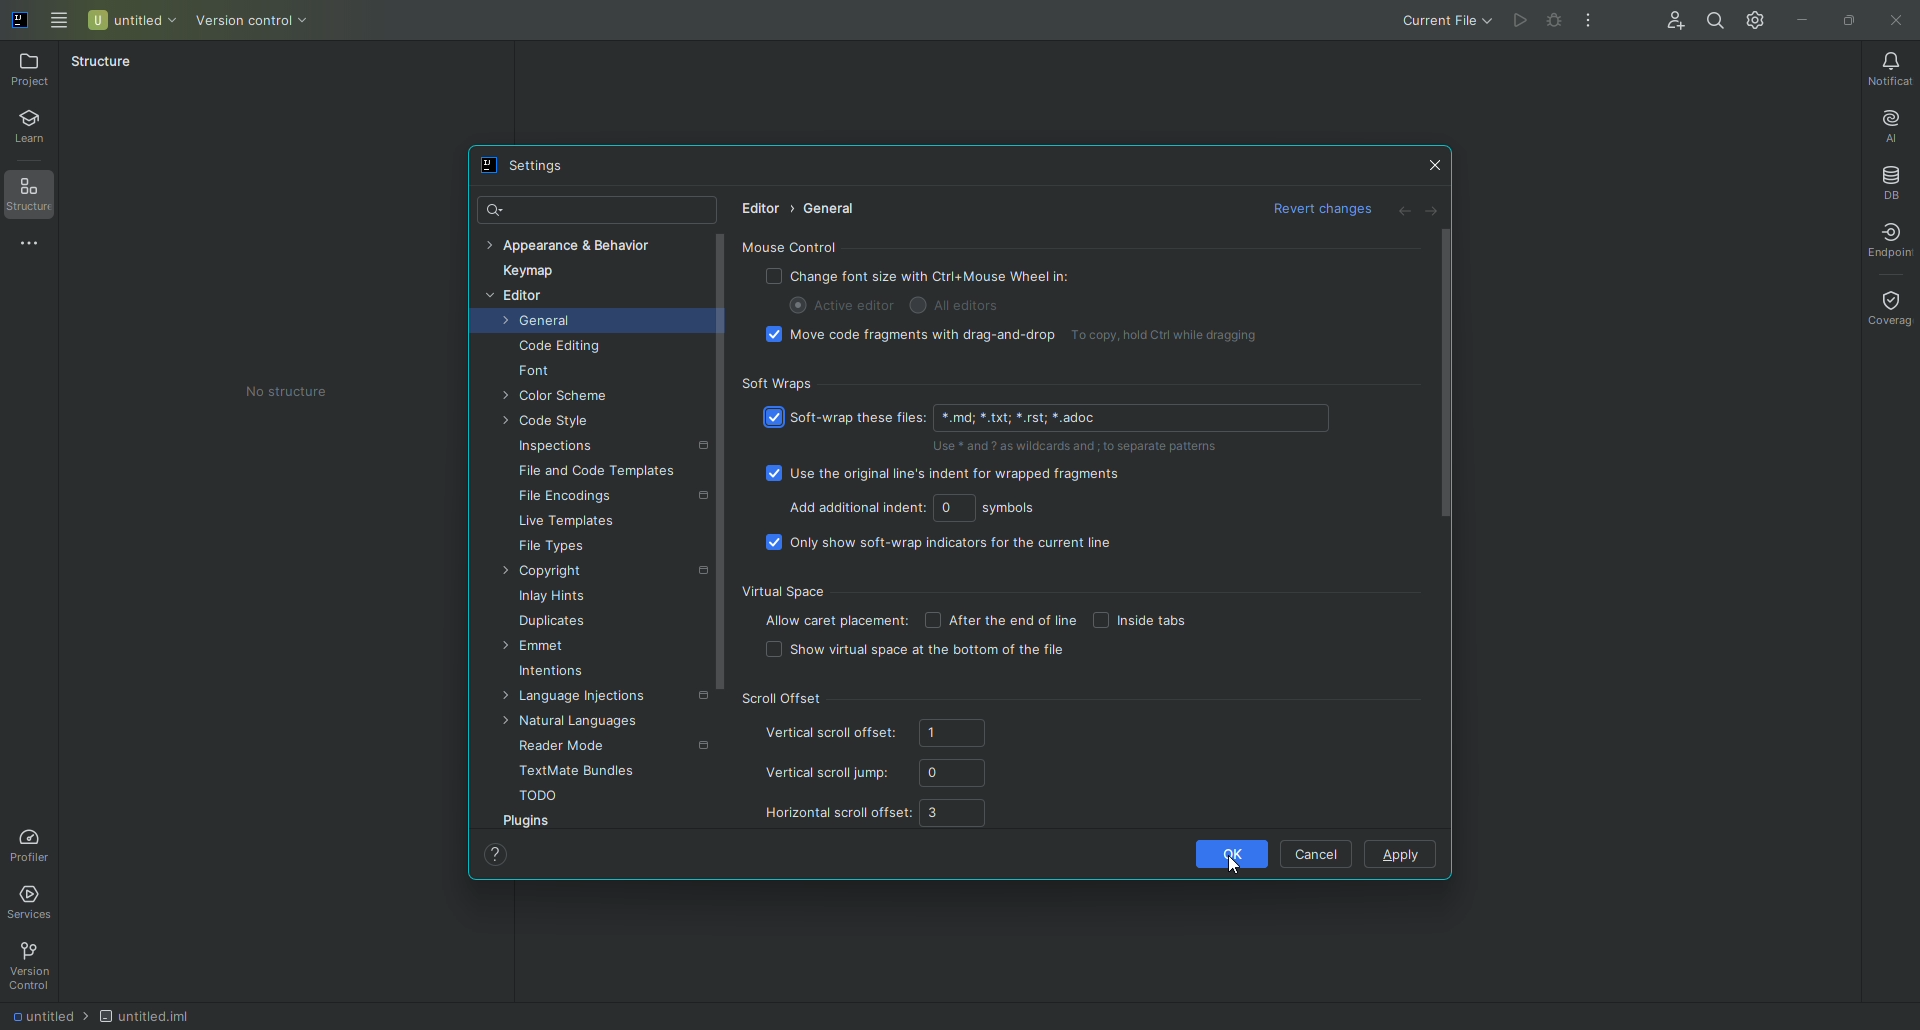  I want to click on Settings, so click(537, 167).